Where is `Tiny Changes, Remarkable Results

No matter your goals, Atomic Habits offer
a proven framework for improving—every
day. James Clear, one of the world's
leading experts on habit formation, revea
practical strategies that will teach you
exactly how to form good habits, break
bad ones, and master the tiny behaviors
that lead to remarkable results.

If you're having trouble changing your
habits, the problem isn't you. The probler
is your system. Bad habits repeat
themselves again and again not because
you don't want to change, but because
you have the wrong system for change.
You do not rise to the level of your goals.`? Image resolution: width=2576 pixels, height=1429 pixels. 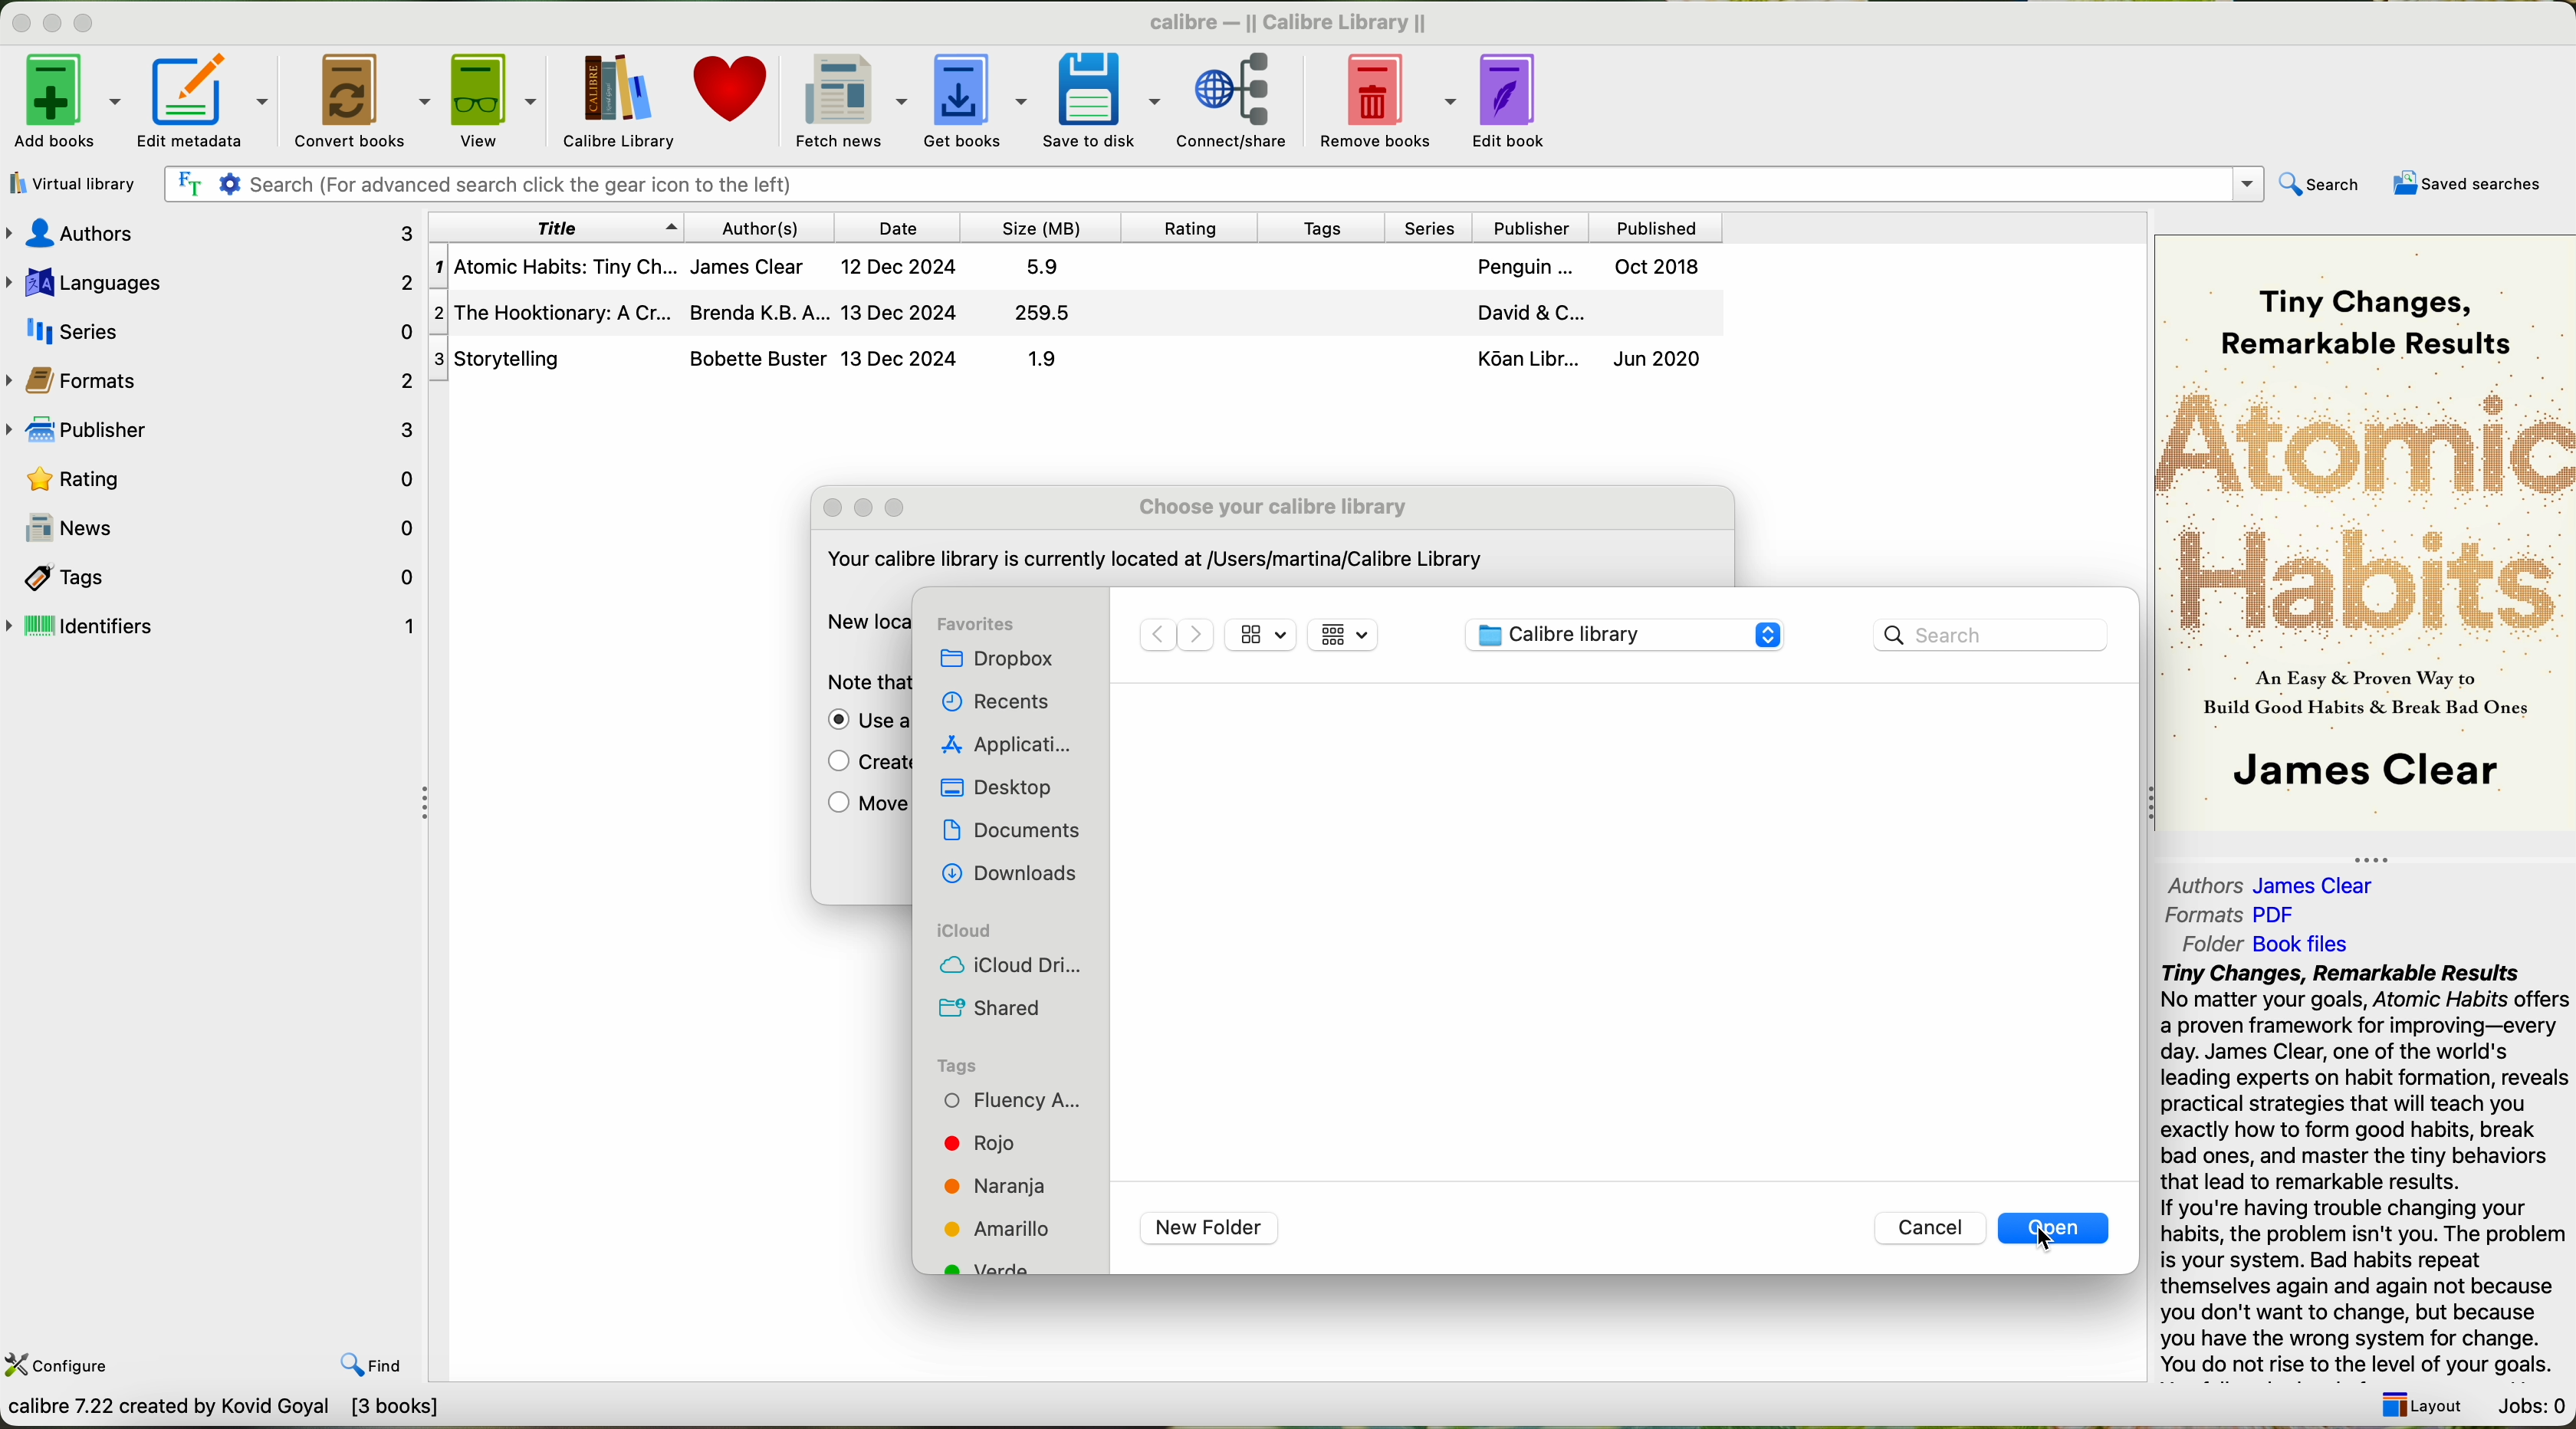
Tiny Changes, Remarkable Results

No matter your goals, Atomic Habits offer
a proven framework for improving—every
day. James Clear, one of the world's
leading experts on habit formation, revea
practical strategies that will teach you
exactly how to form good habits, break
bad ones, and master the tiny behaviors
that lead to remarkable results.

If you're having trouble changing your
habits, the problem isn't you. The probler
is your system. Bad habits repeat
themselves again and again not because
you don't want to change, but because
you have the wrong system for change.
You do not rise to the level of your goals. is located at coordinates (2361, 1170).